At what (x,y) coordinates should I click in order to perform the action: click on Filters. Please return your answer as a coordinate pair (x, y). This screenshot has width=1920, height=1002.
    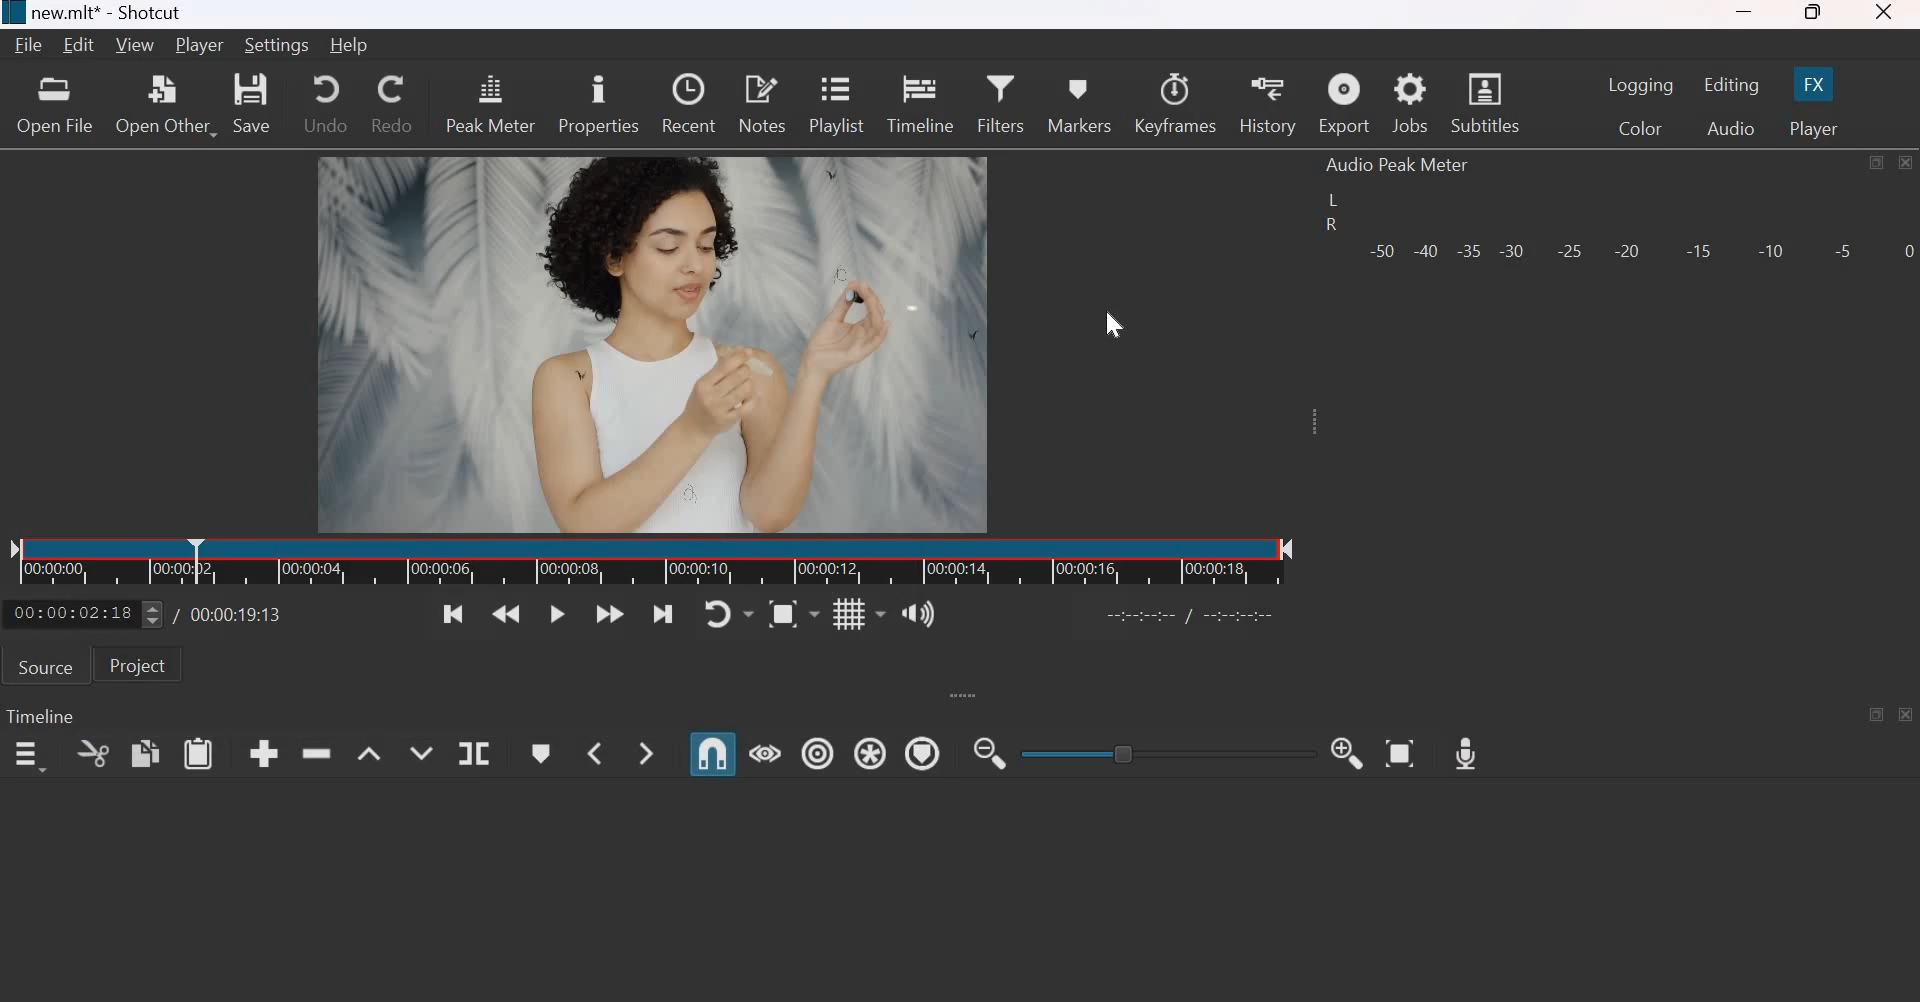
    Looking at the image, I should click on (1004, 102).